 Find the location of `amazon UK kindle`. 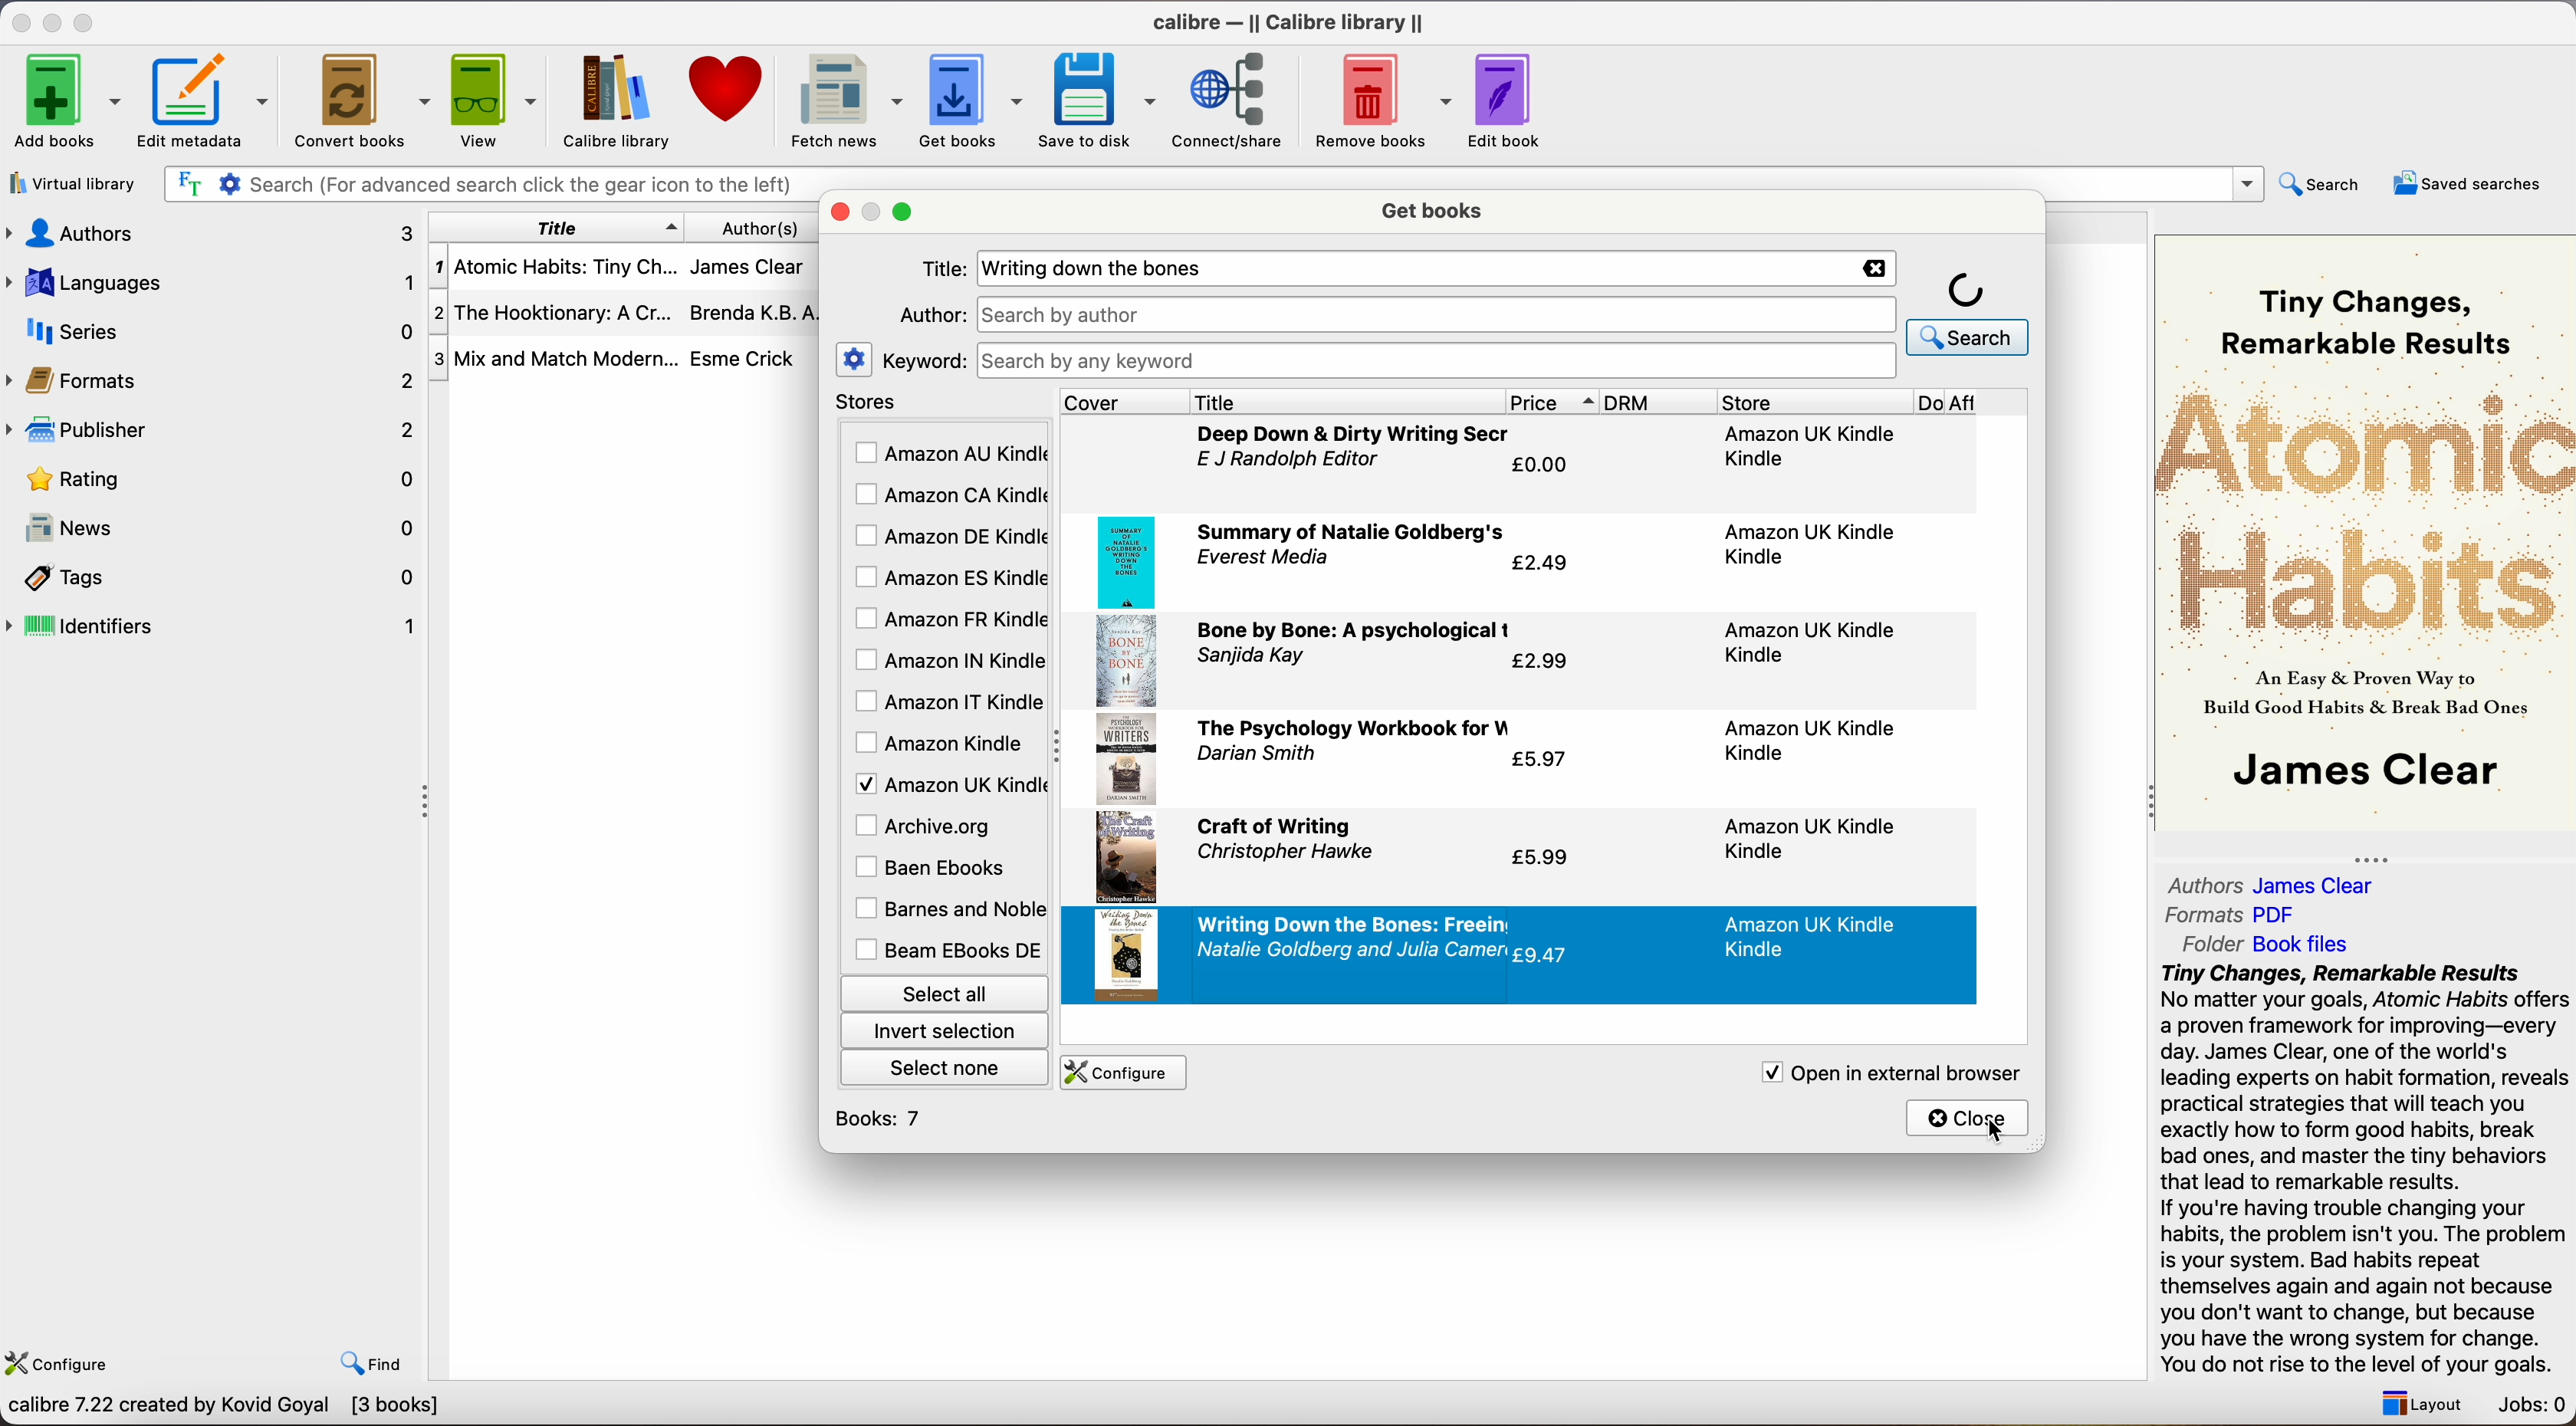

amazon UK kindle is located at coordinates (1814, 738).